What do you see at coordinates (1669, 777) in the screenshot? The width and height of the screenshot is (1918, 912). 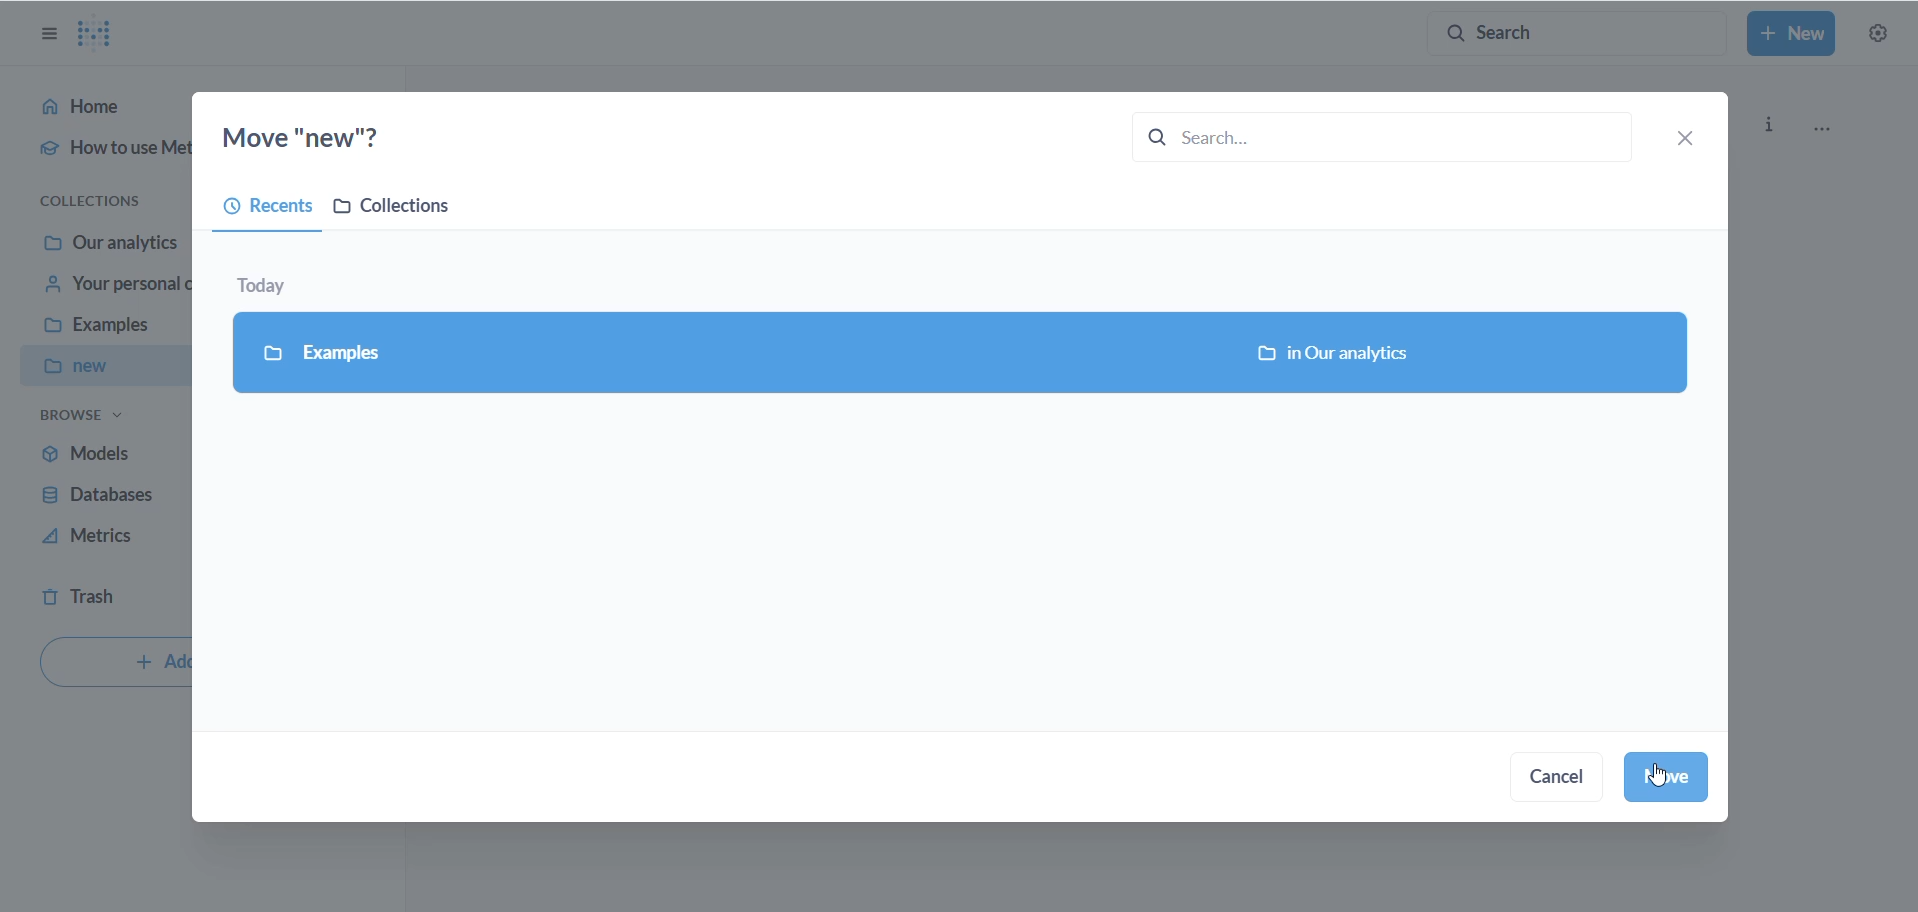 I see `MOVE` at bounding box center [1669, 777].